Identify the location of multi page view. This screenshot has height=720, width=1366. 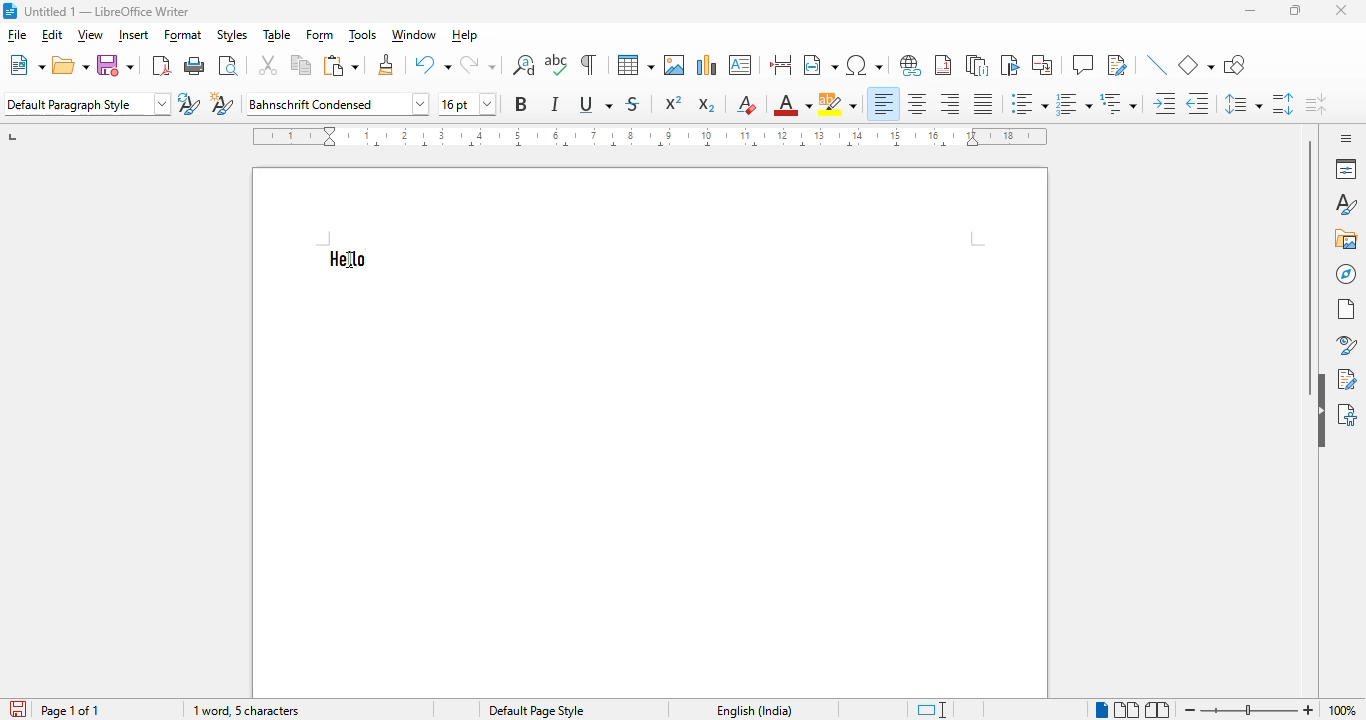
(1127, 710).